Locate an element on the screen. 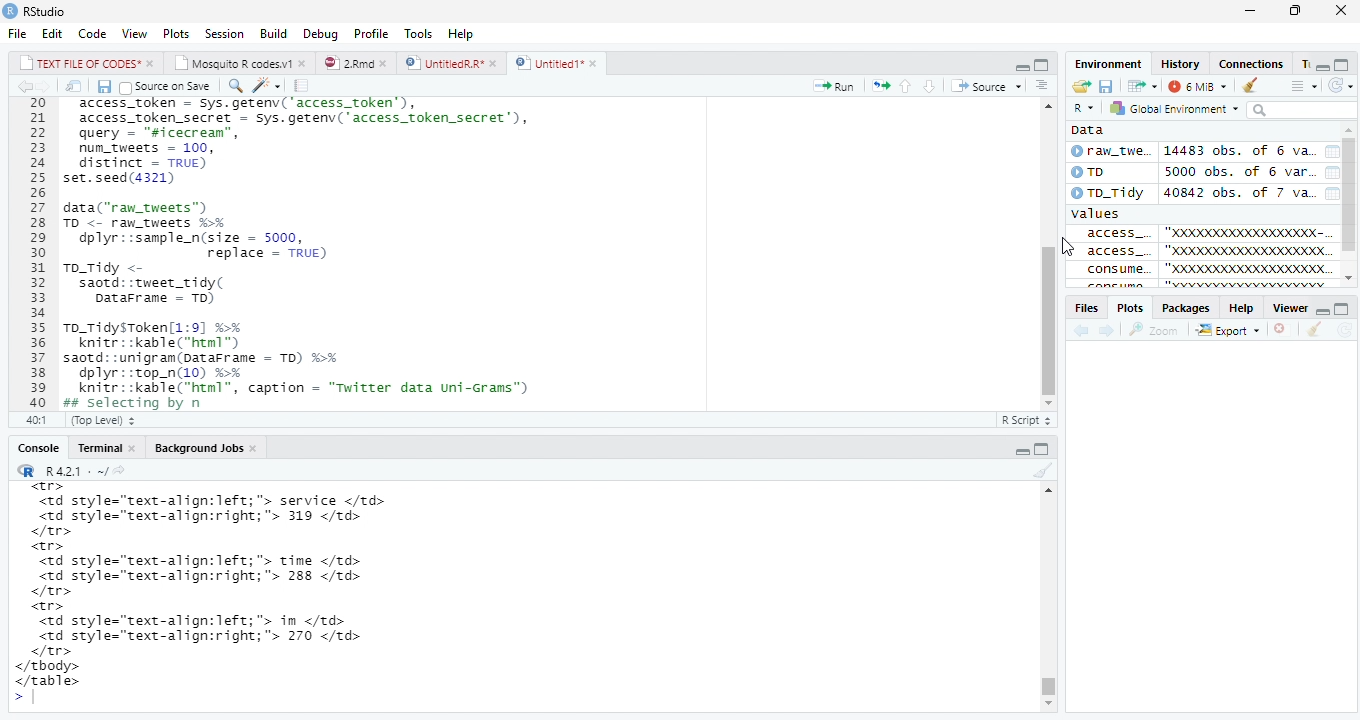  minimize/maxiize is located at coordinates (1034, 447).